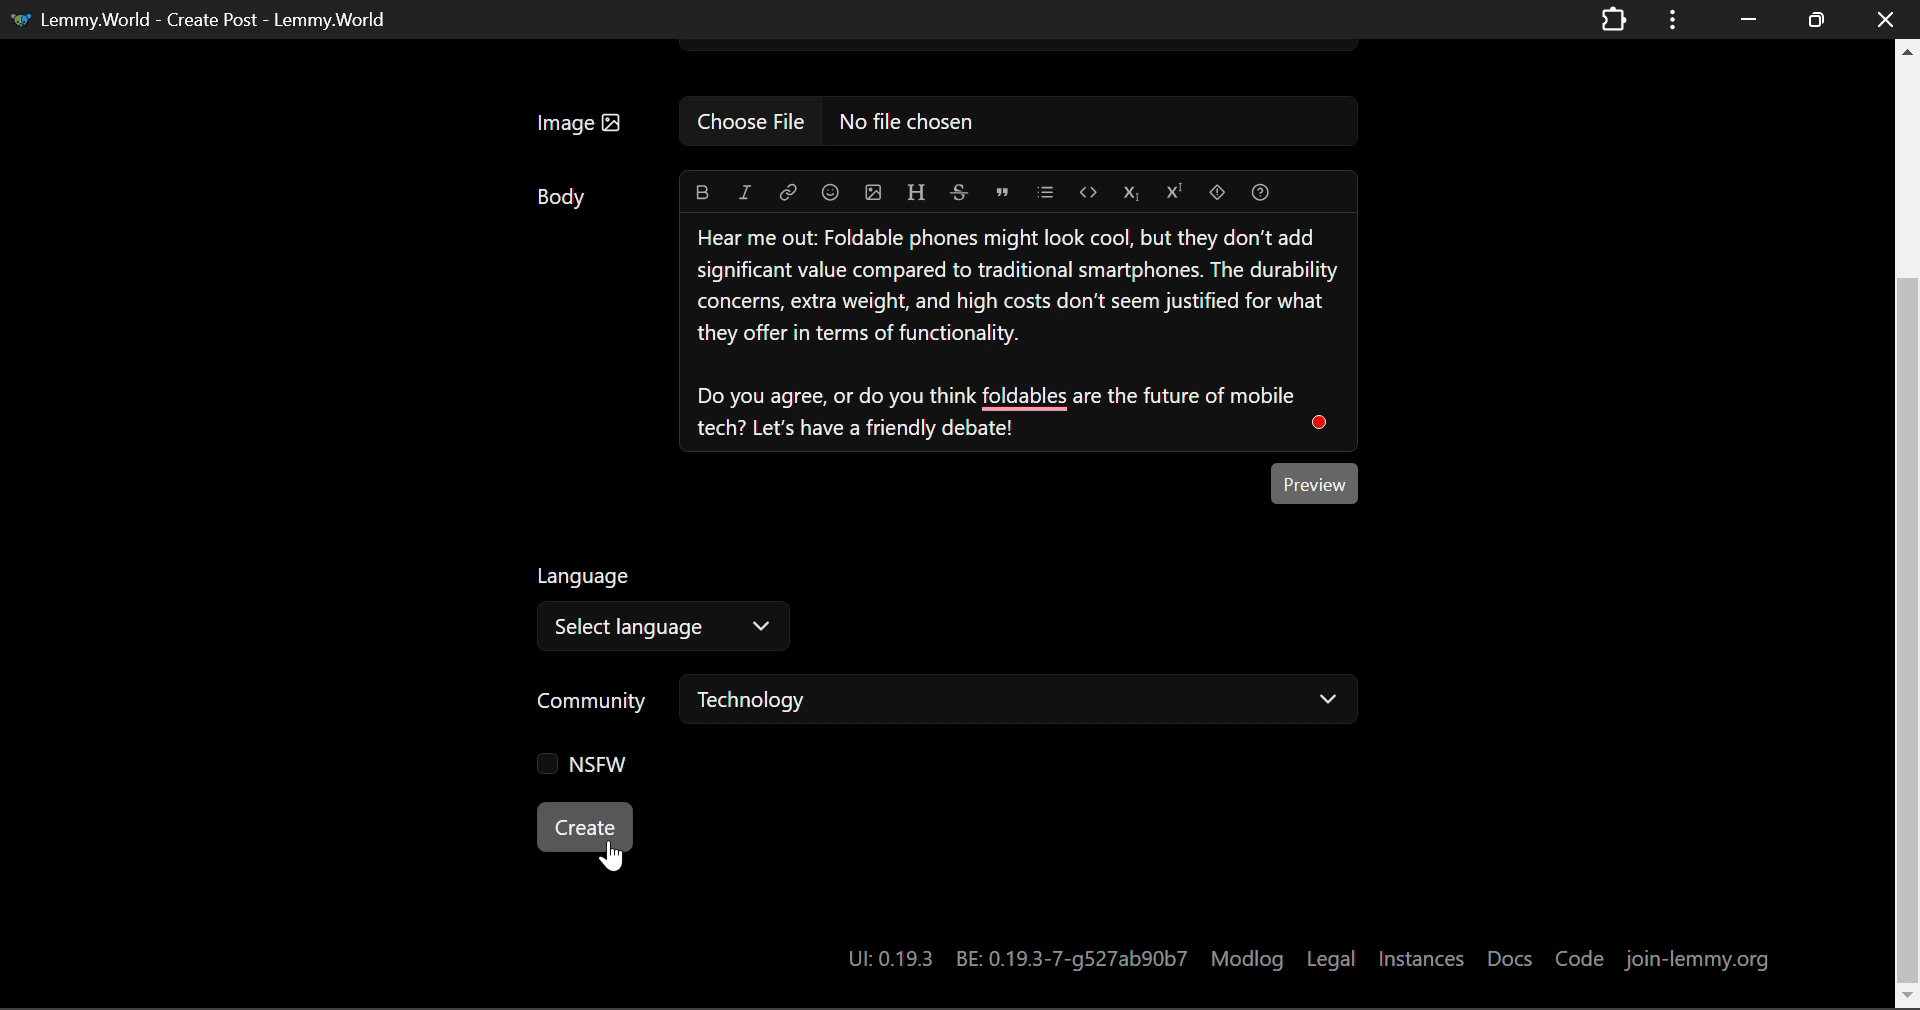  I want to click on italic, so click(744, 190).